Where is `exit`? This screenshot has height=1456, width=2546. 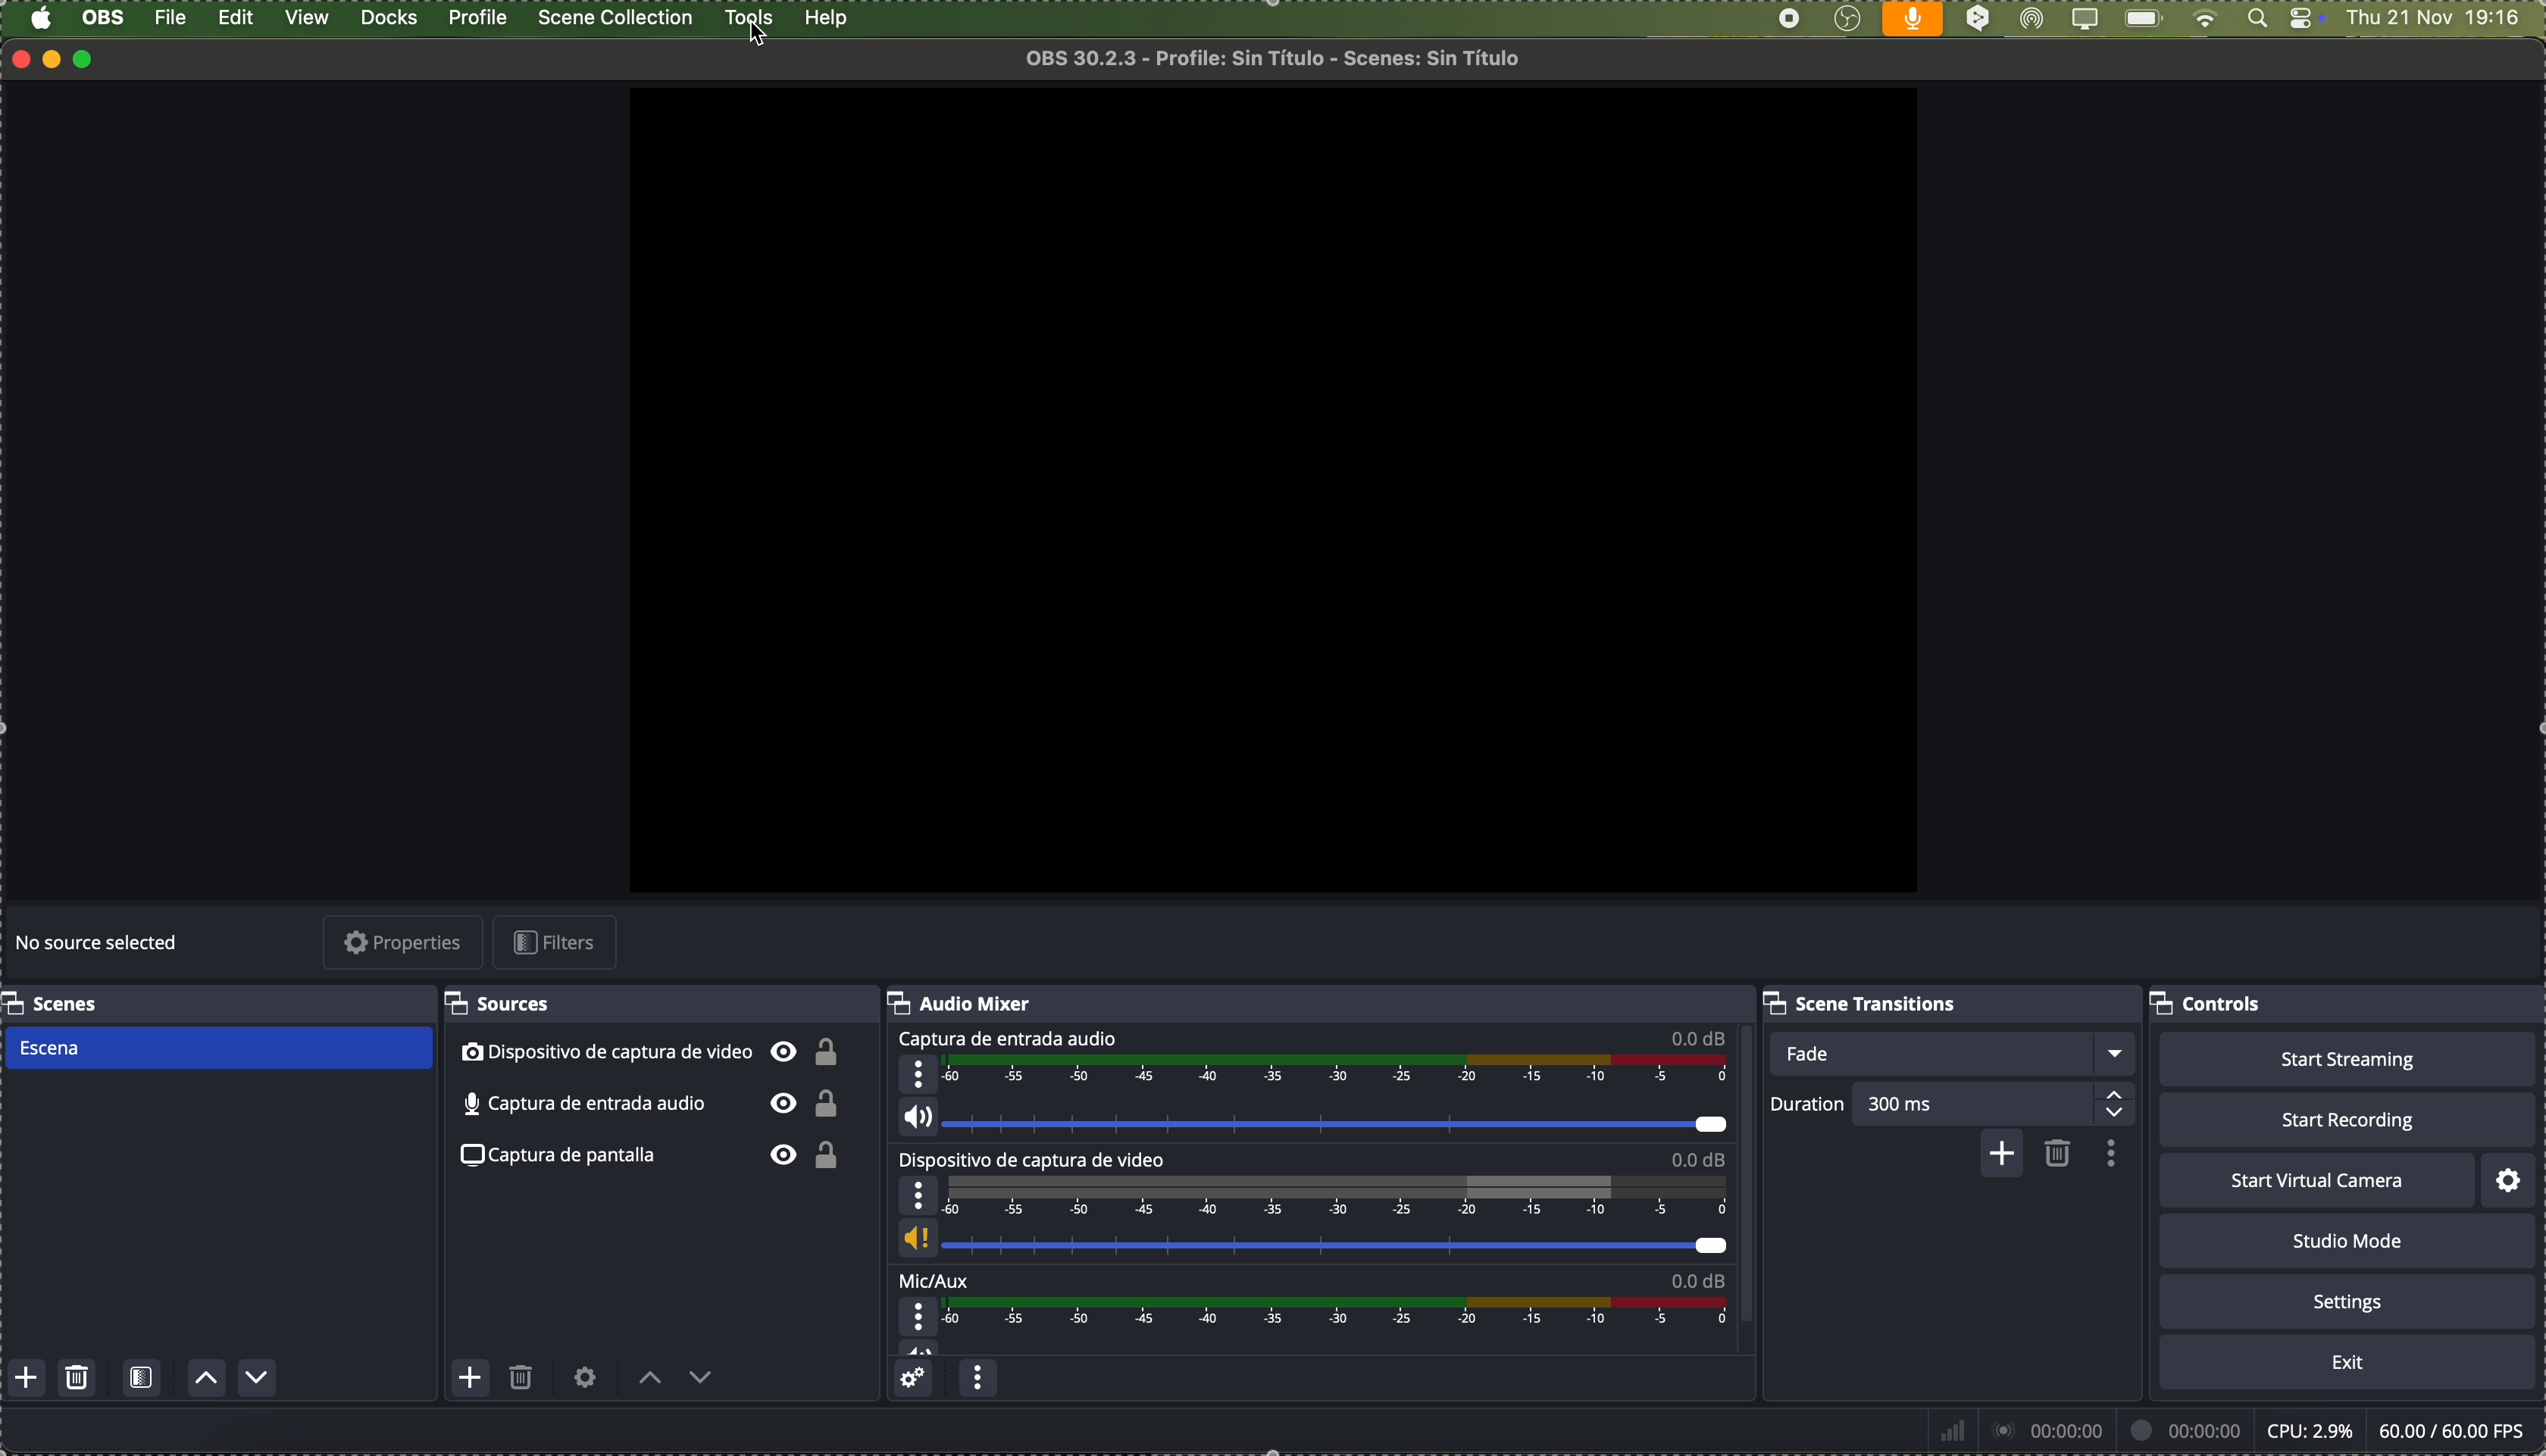 exit is located at coordinates (2348, 1363).